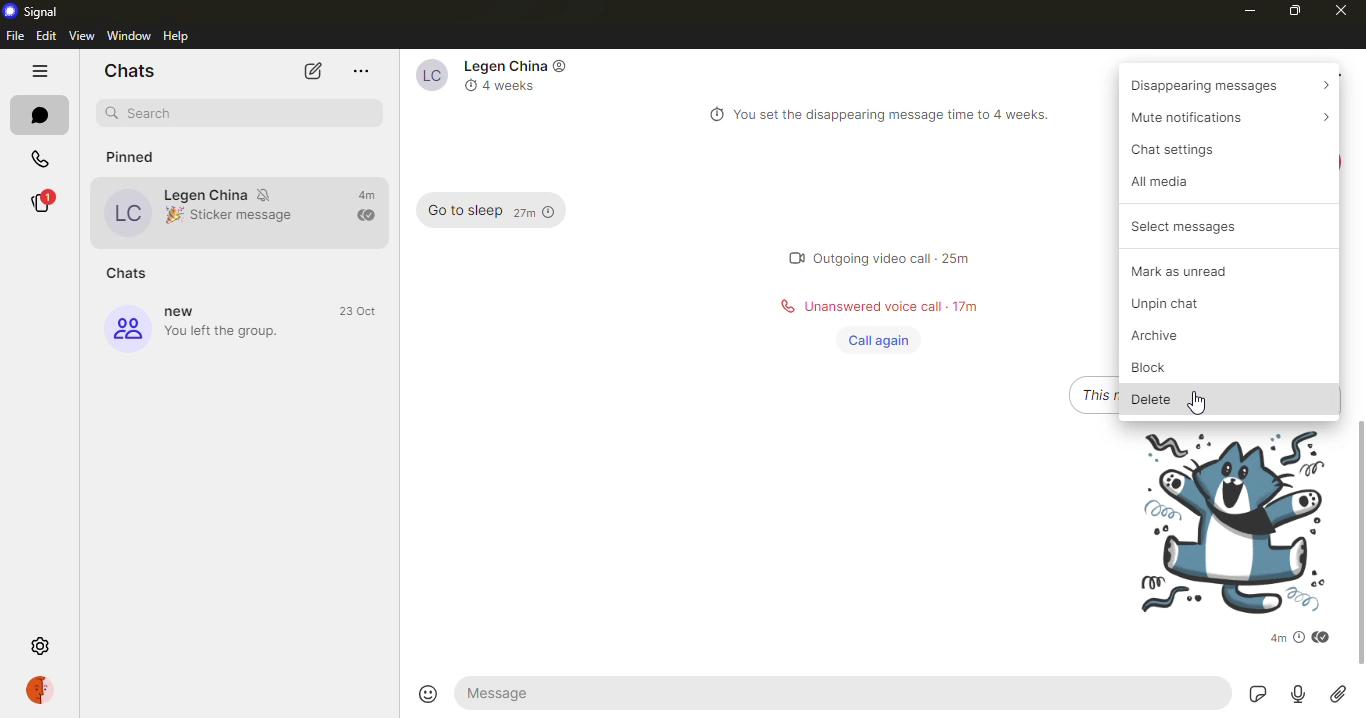 The width and height of the screenshot is (1366, 718). Describe the element at coordinates (1094, 394) in the screenshot. I see `message deleted` at that location.